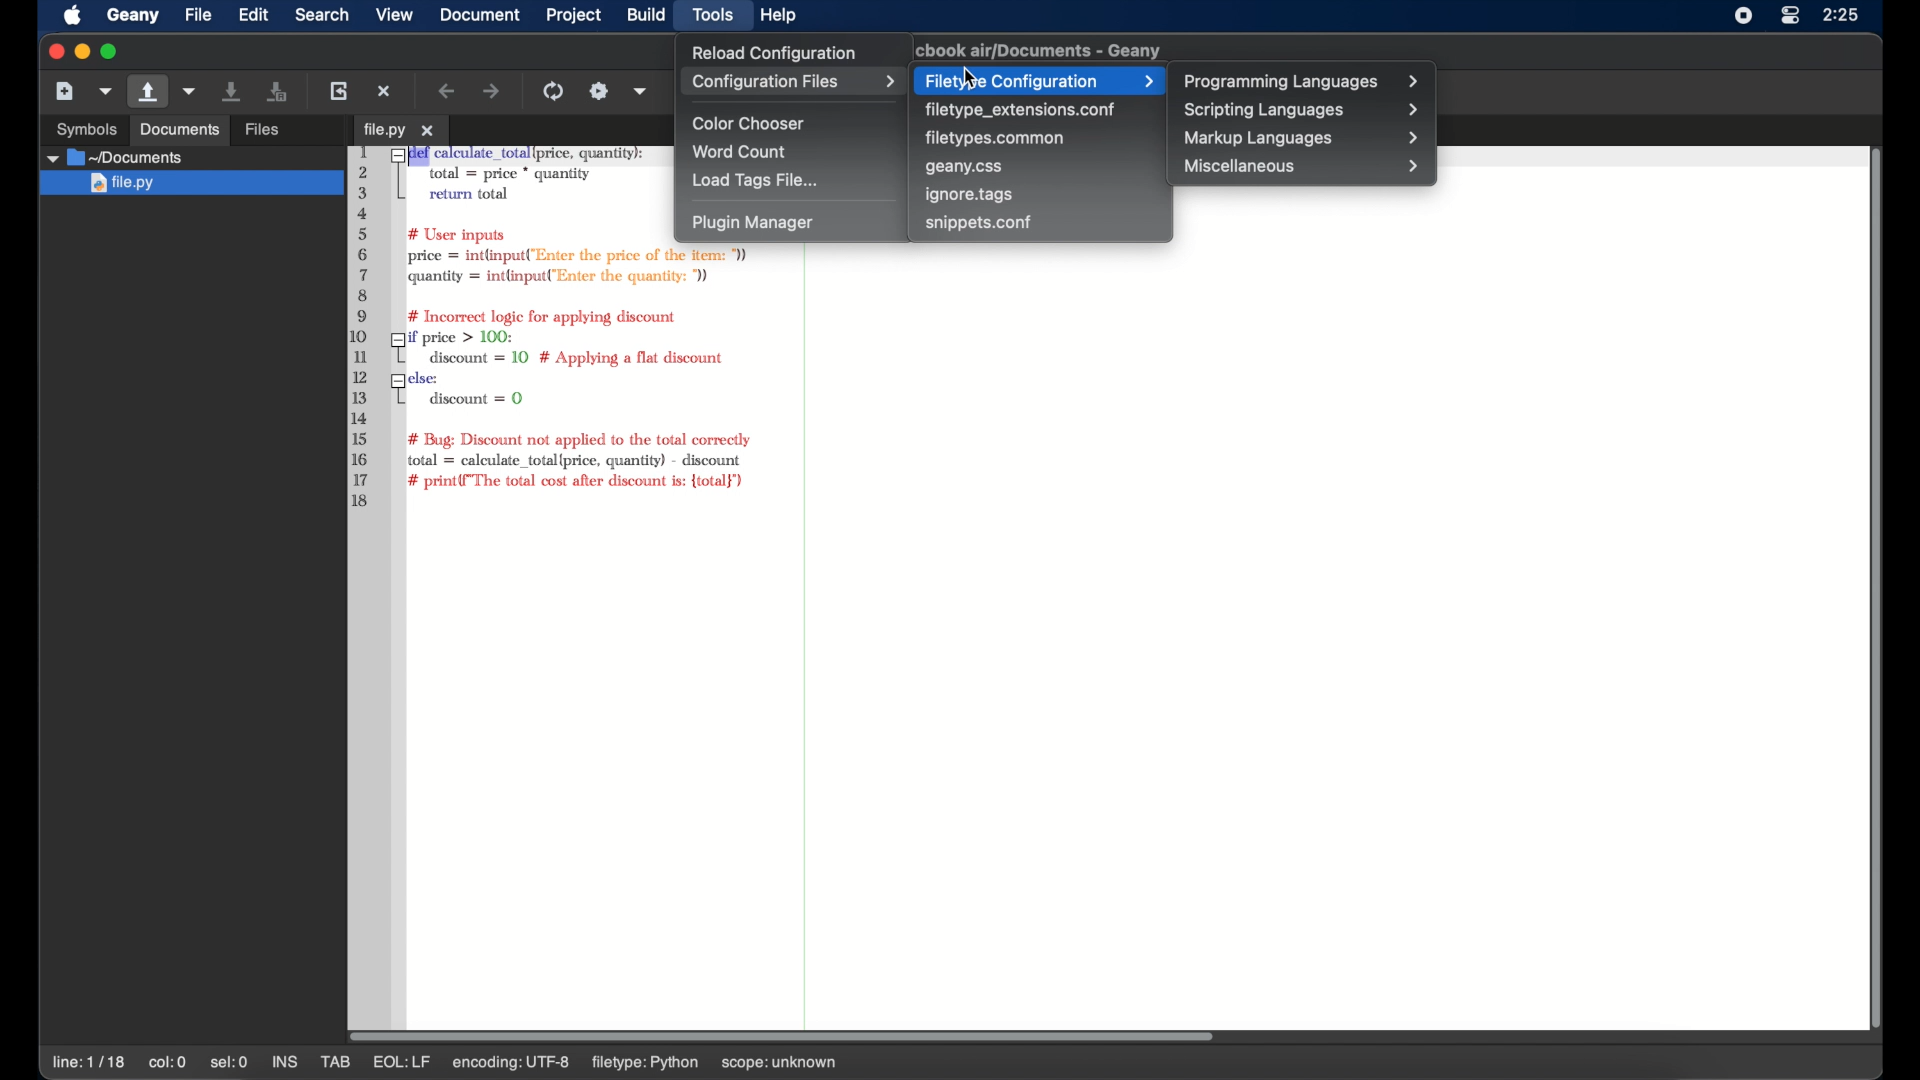 The width and height of the screenshot is (1920, 1080). What do you see at coordinates (191, 92) in the screenshot?
I see `open recent file` at bounding box center [191, 92].